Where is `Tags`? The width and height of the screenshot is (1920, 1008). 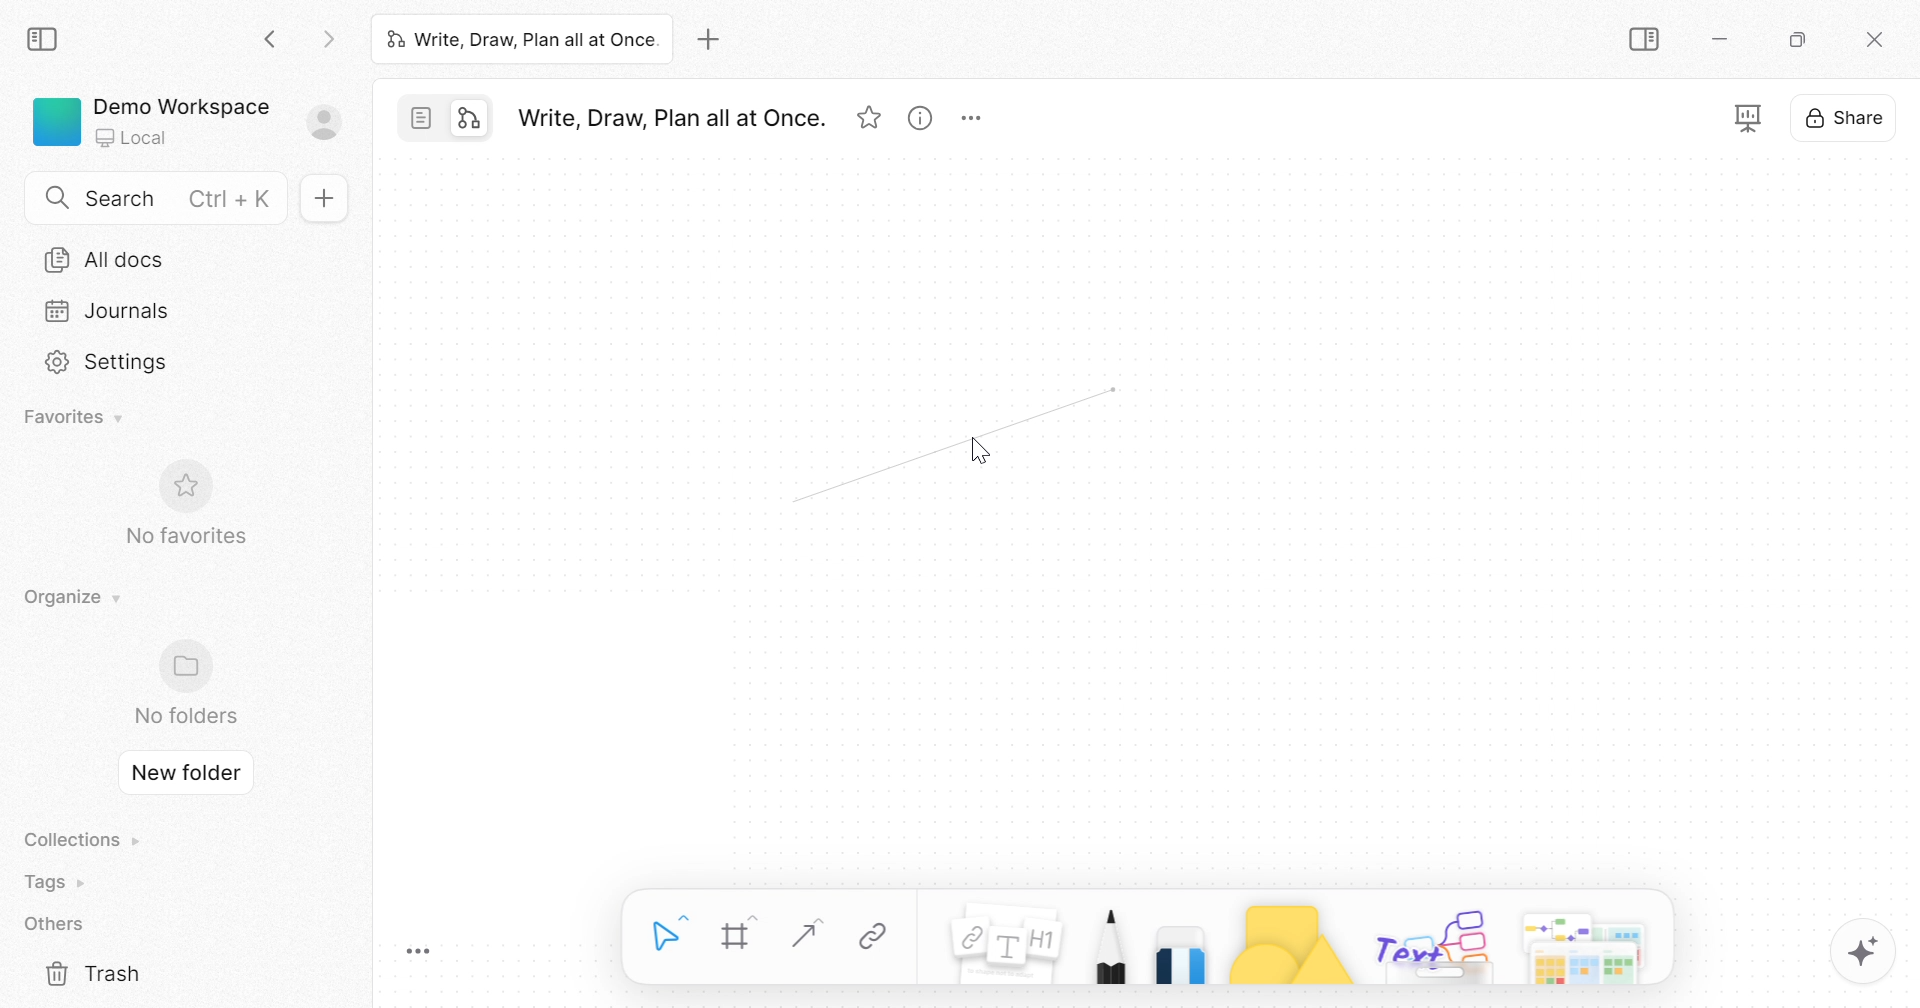 Tags is located at coordinates (59, 882).